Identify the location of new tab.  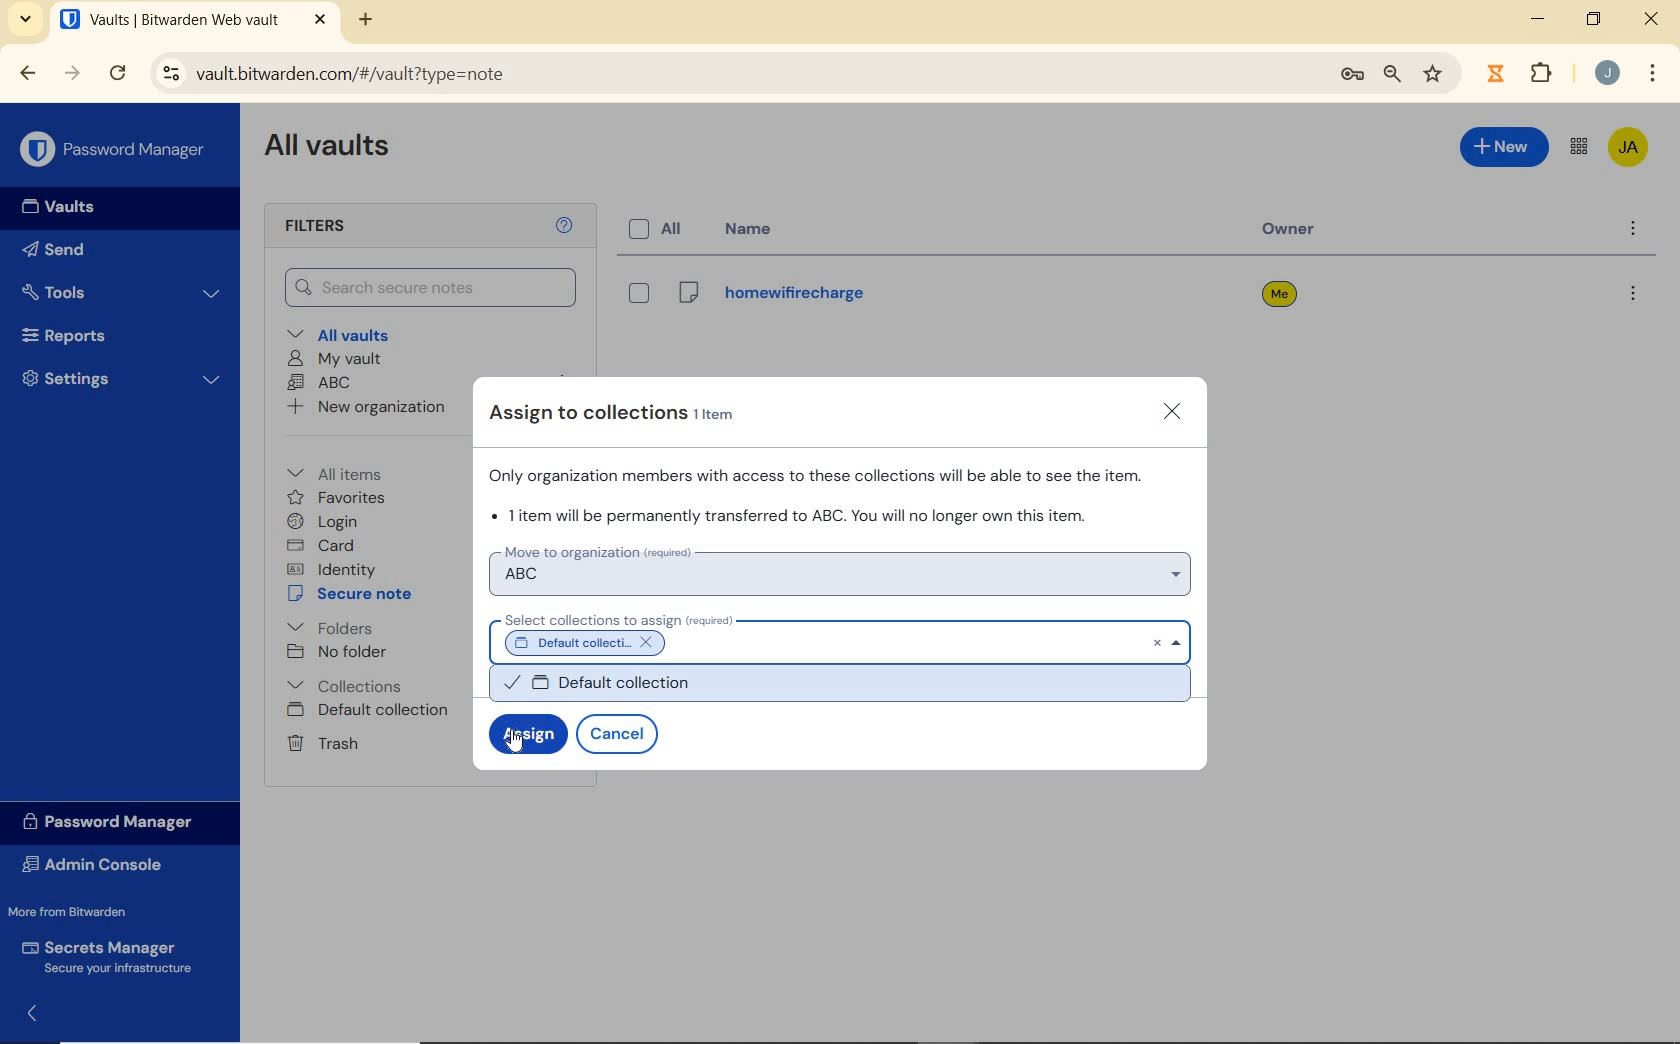
(368, 22).